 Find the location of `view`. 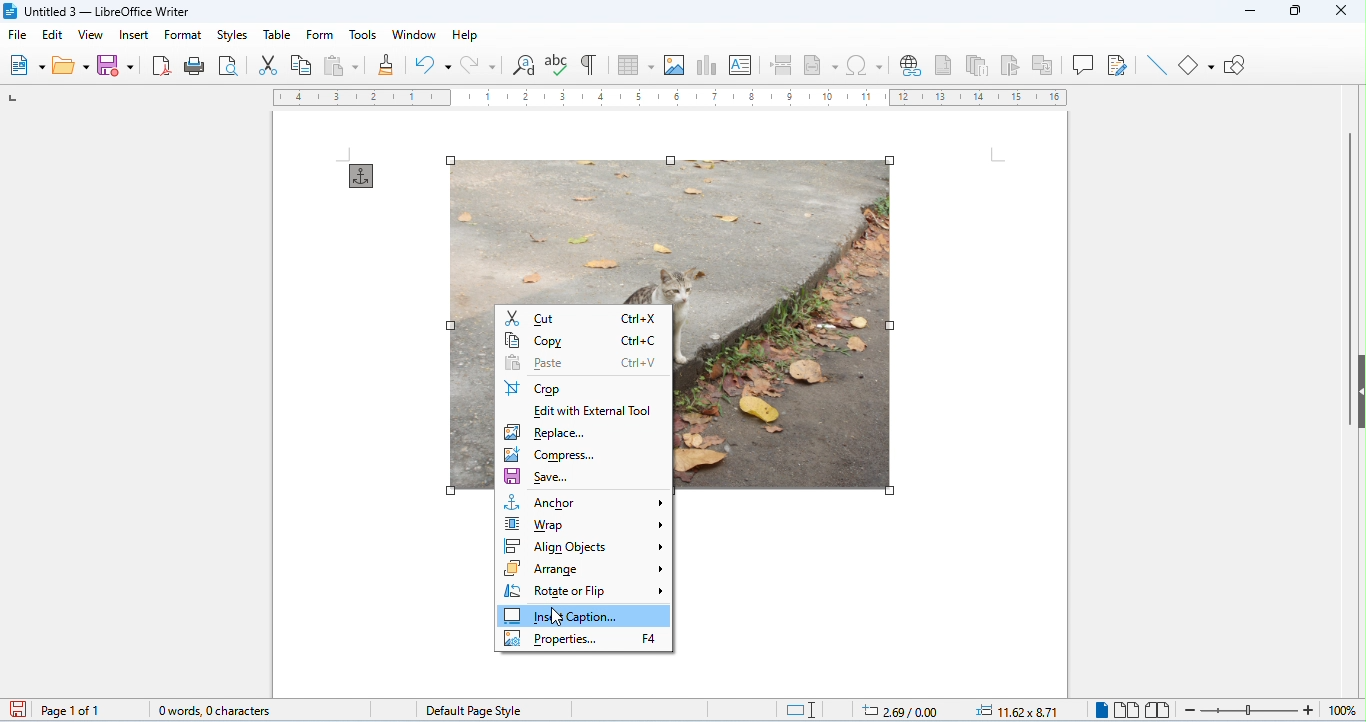

view is located at coordinates (89, 34).